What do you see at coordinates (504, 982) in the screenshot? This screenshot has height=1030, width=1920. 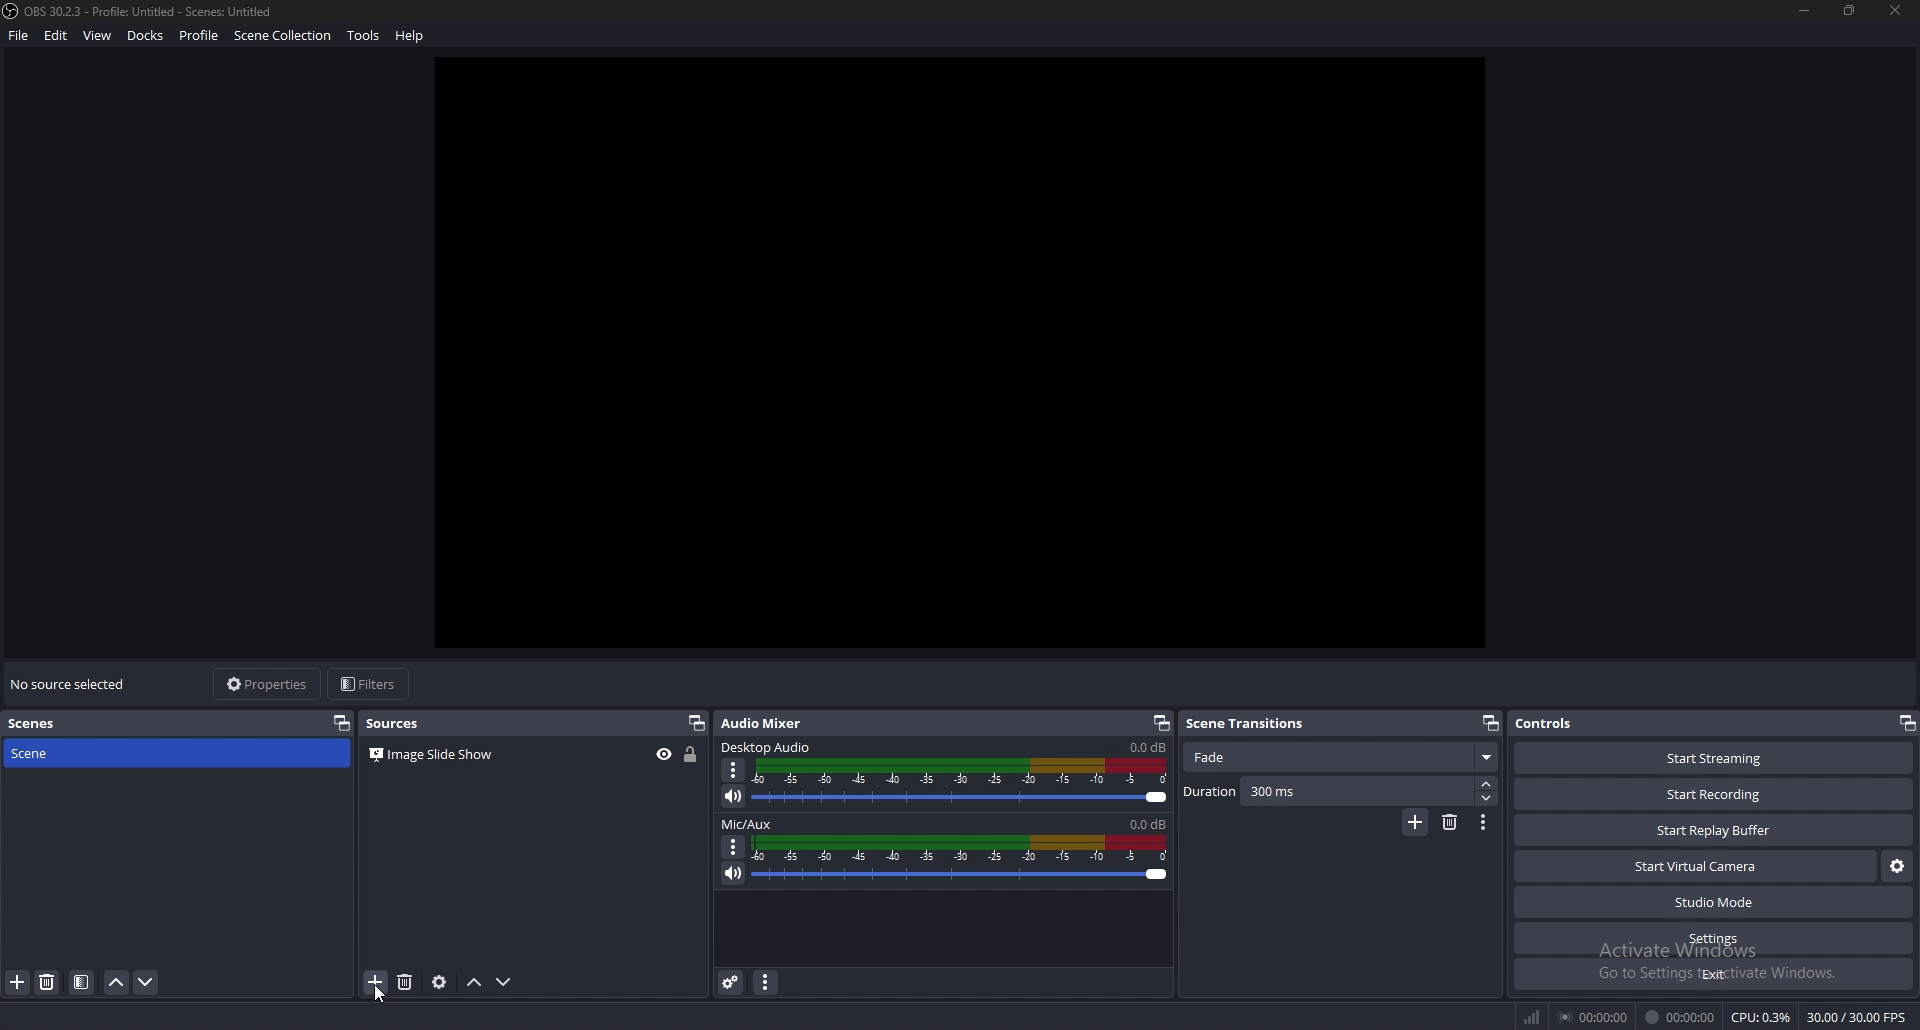 I see `move source down` at bounding box center [504, 982].